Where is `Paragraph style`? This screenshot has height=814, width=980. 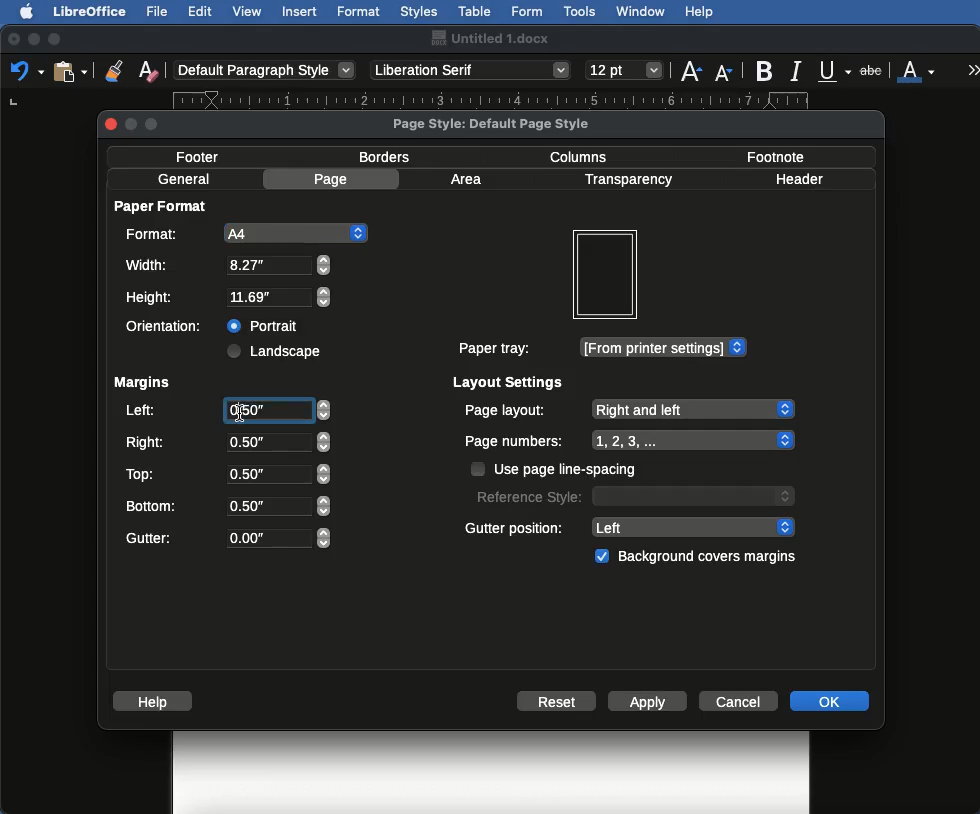
Paragraph style is located at coordinates (266, 70).